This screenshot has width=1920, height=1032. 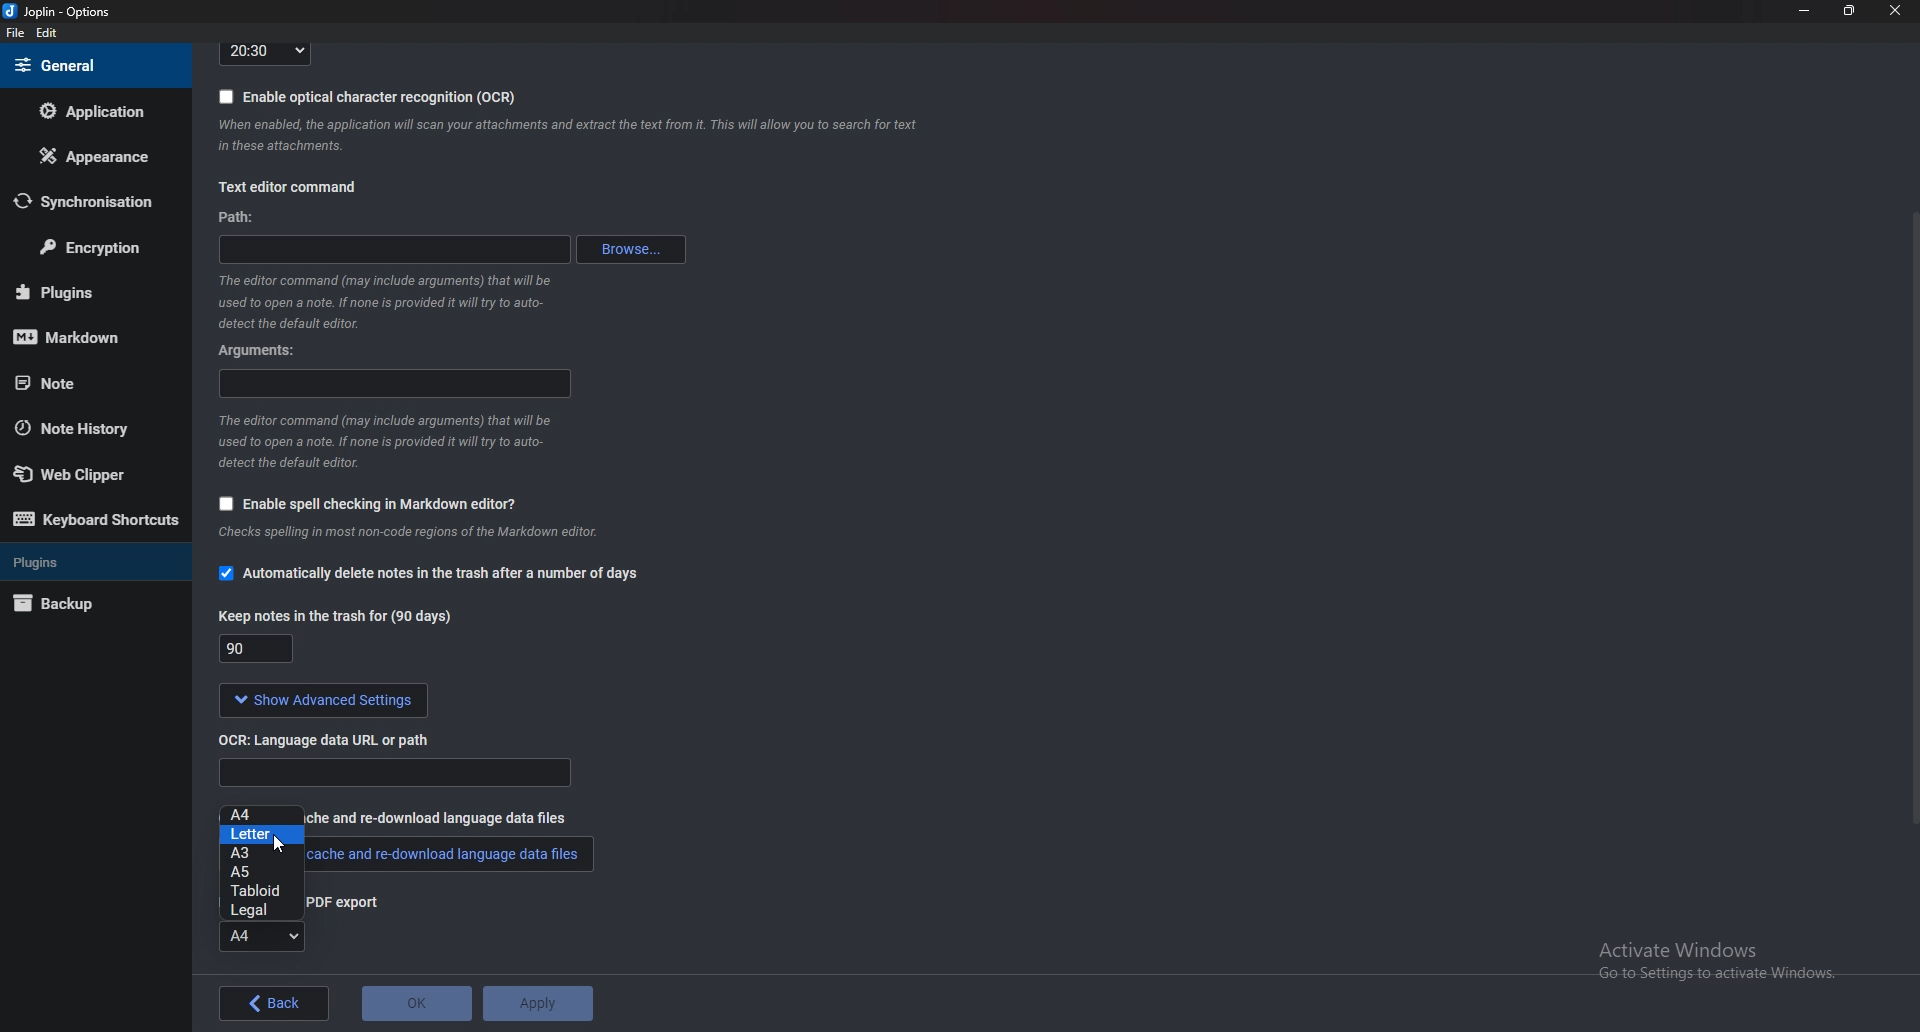 I want to click on Info on editor command, so click(x=384, y=441).